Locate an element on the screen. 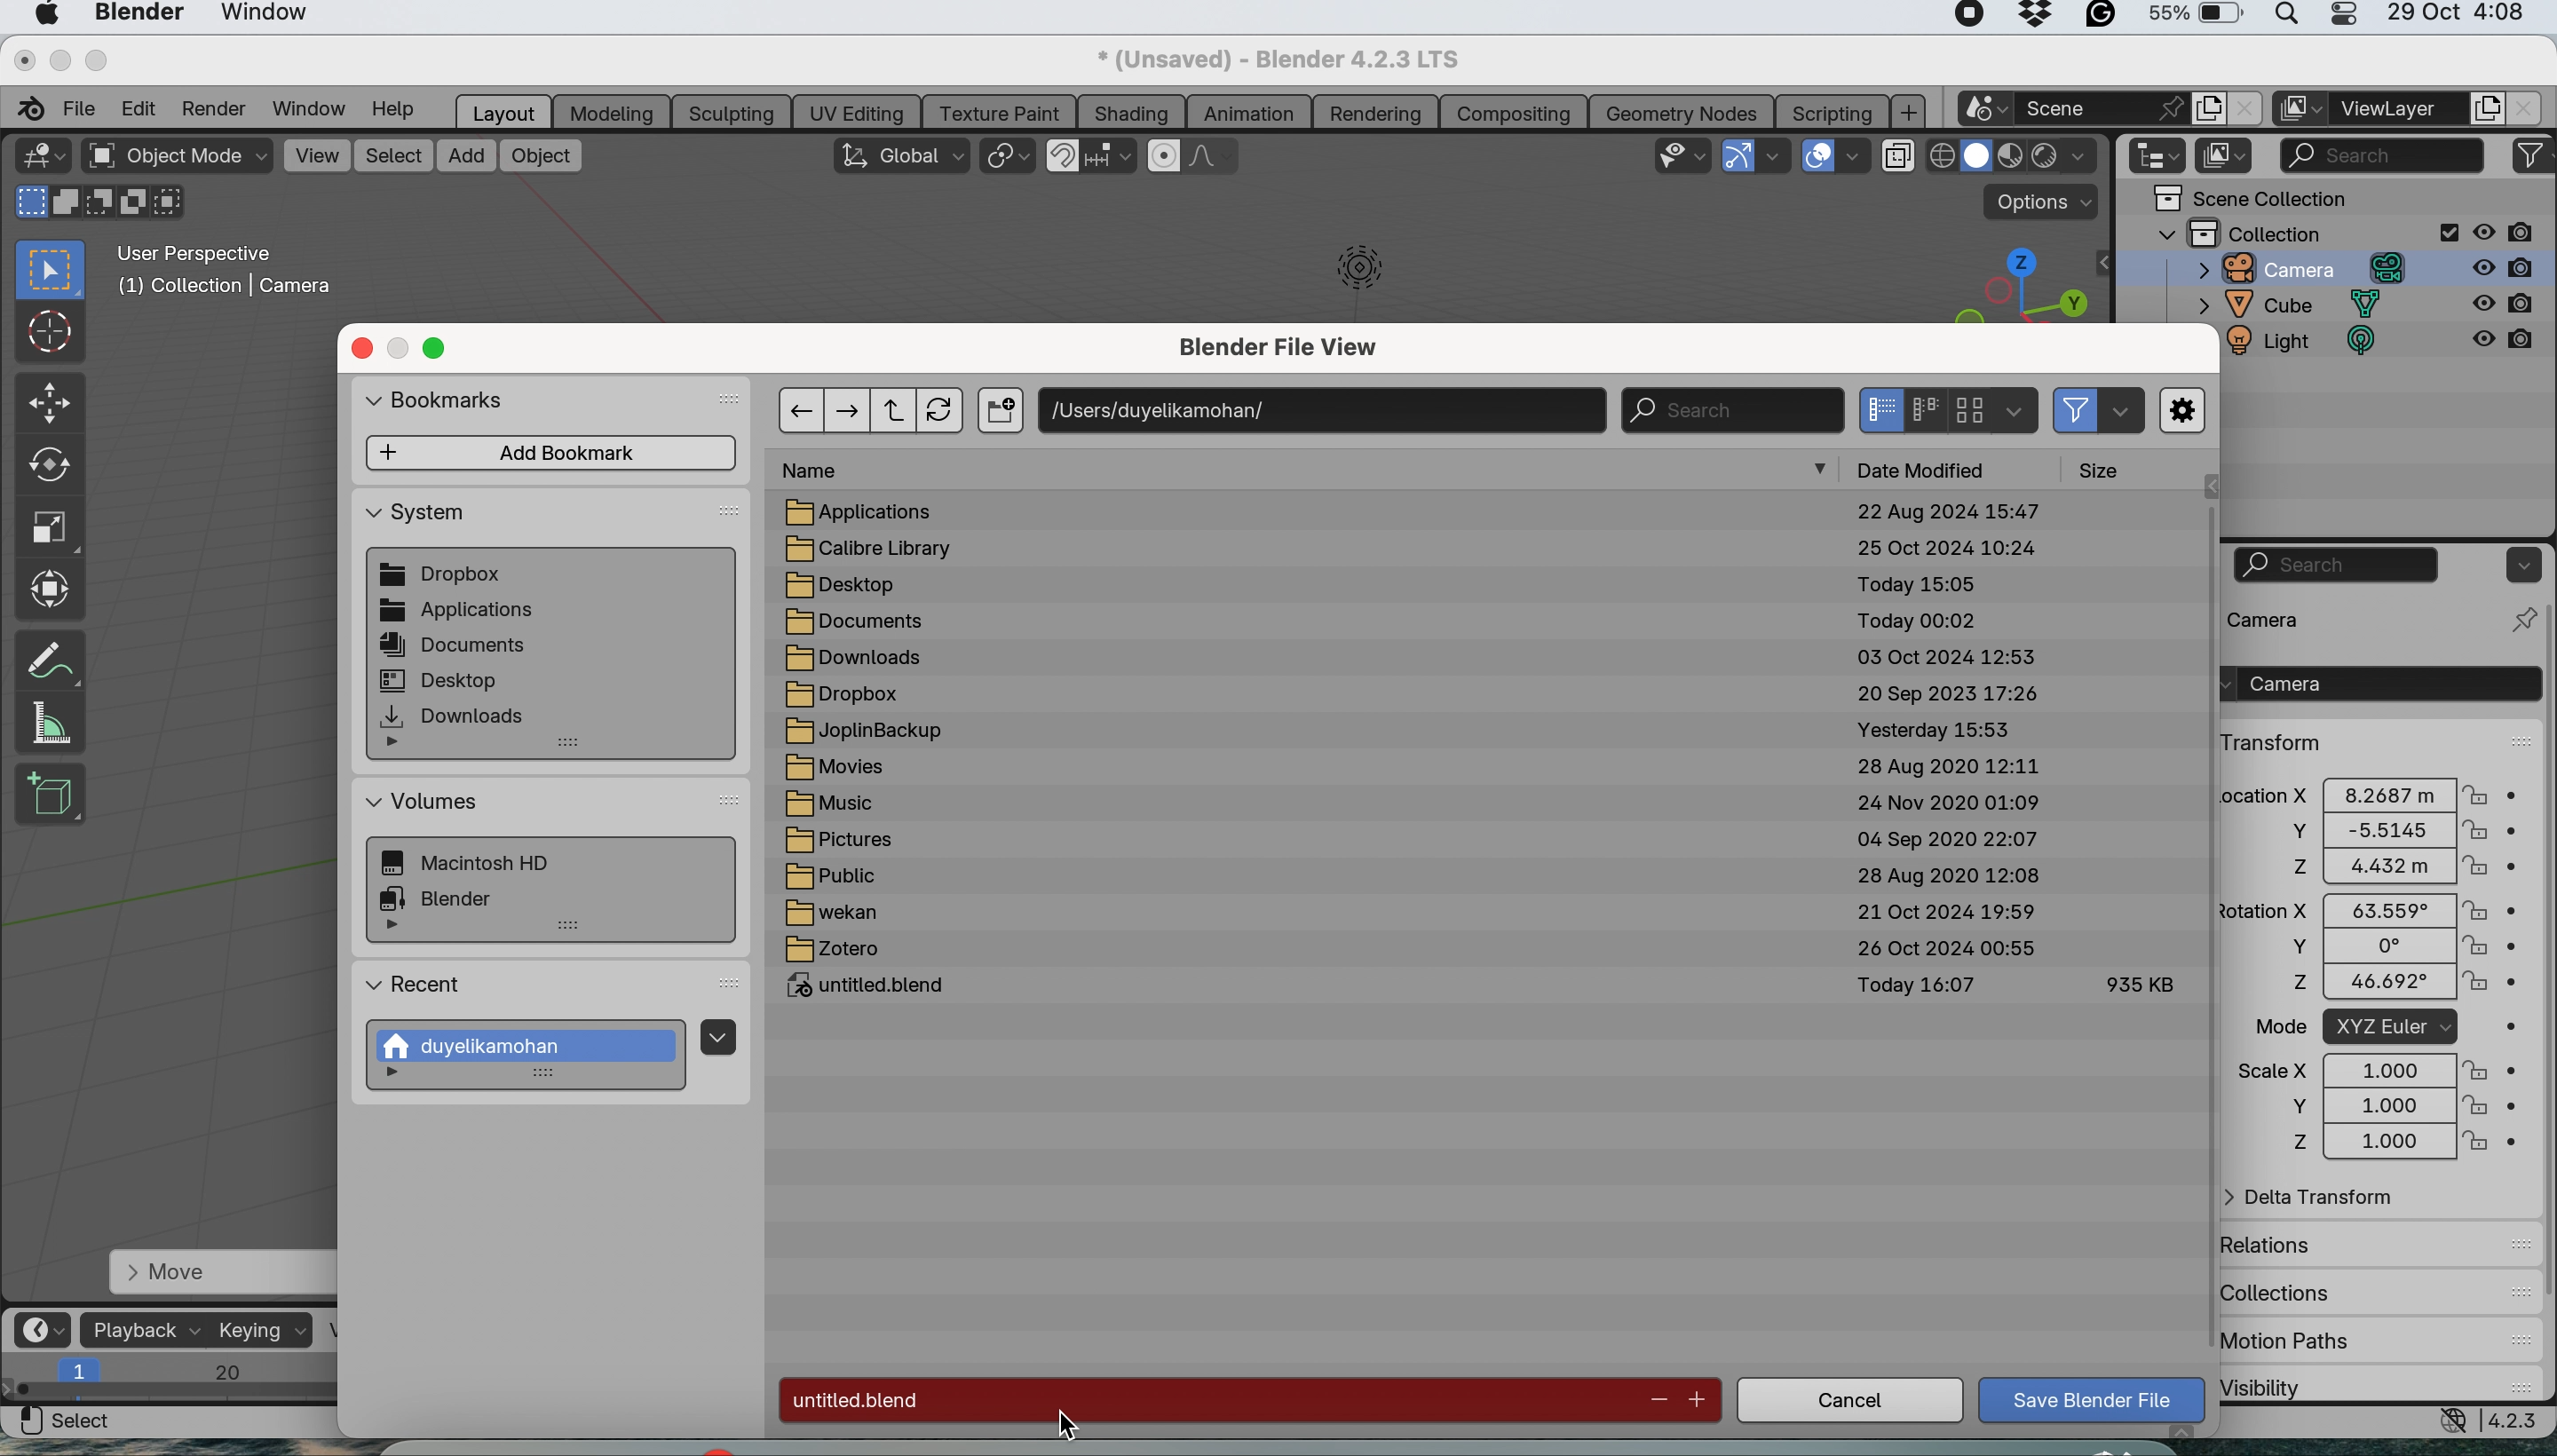  visibility is located at coordinates (2317, 1386).